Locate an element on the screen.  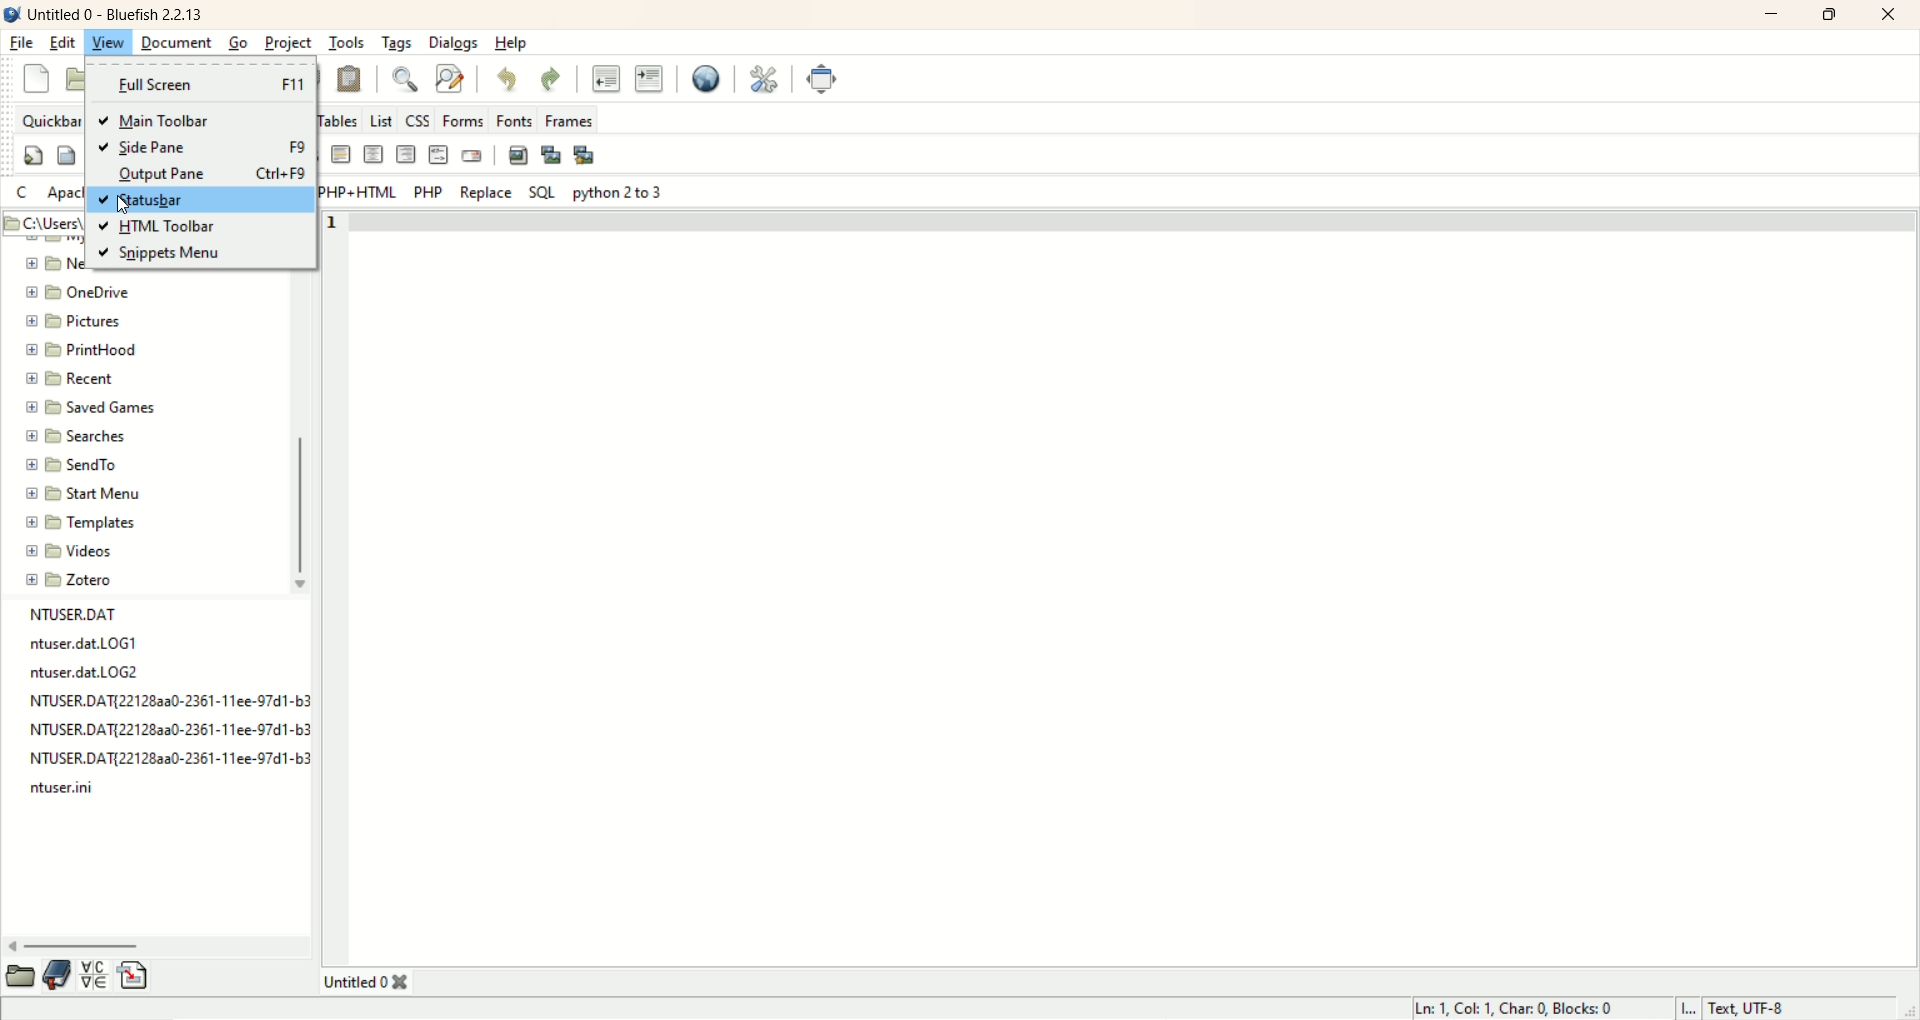
view is located at coordinates (110, 41).